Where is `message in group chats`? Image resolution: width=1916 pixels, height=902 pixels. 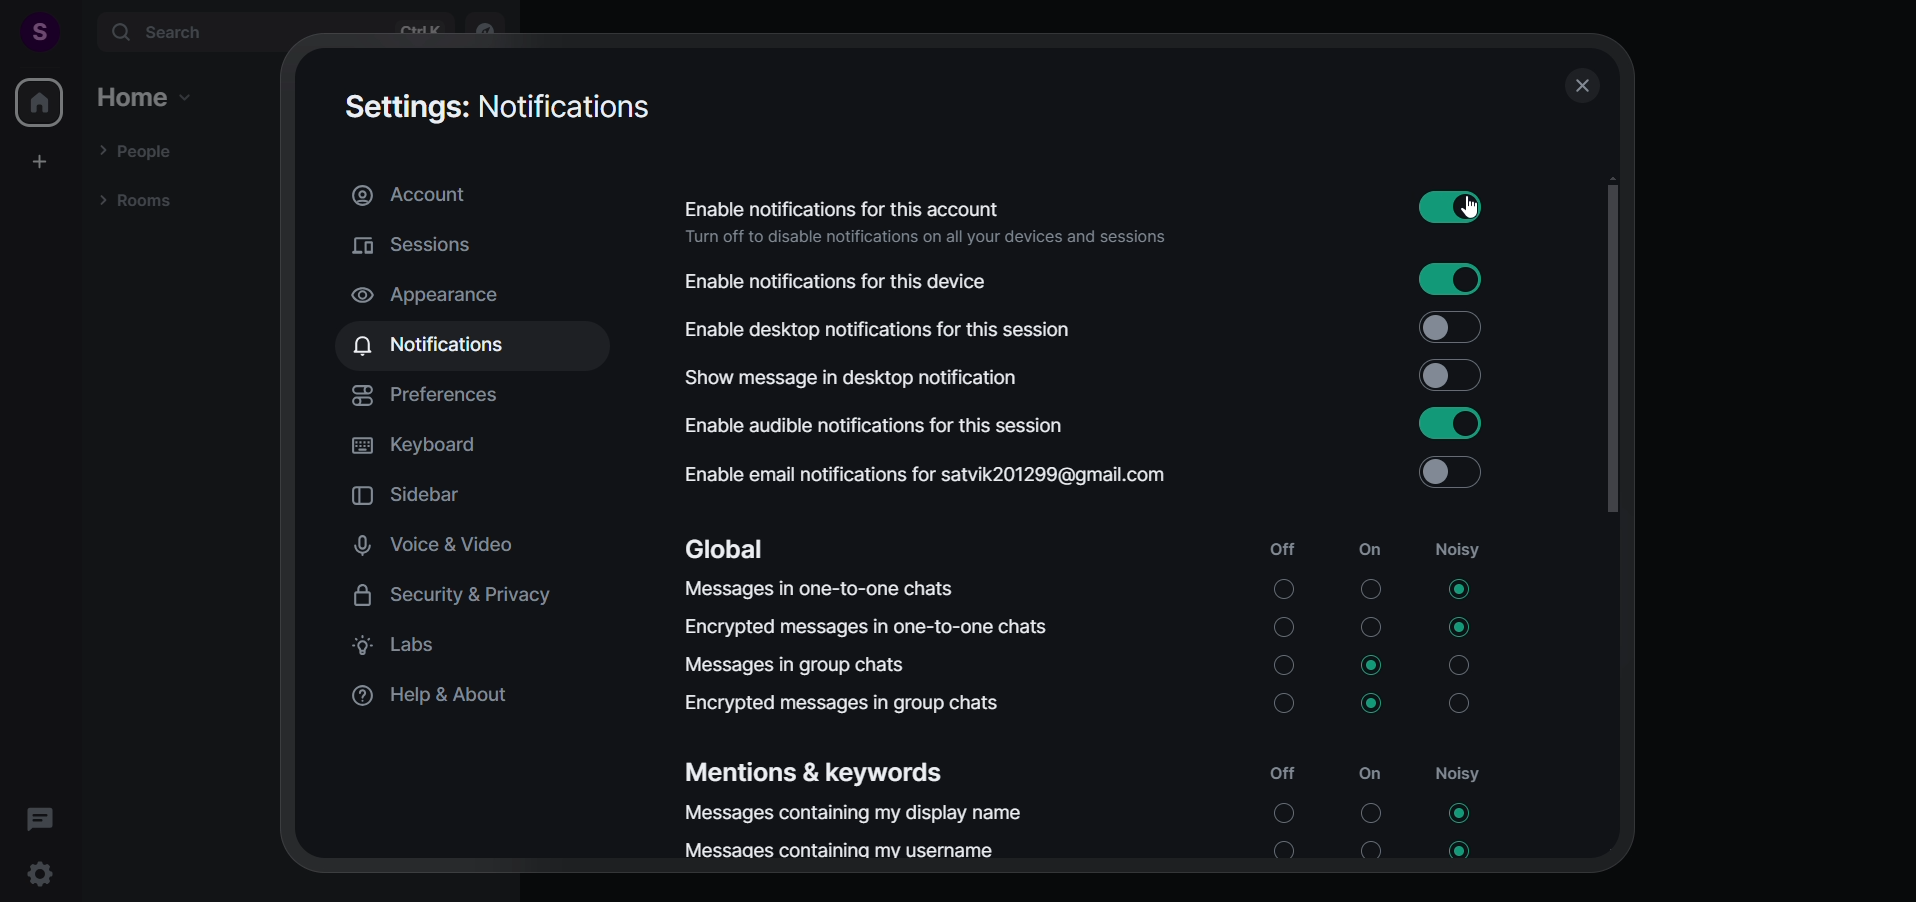 message in group chats is located at coordinates (1097, 666).